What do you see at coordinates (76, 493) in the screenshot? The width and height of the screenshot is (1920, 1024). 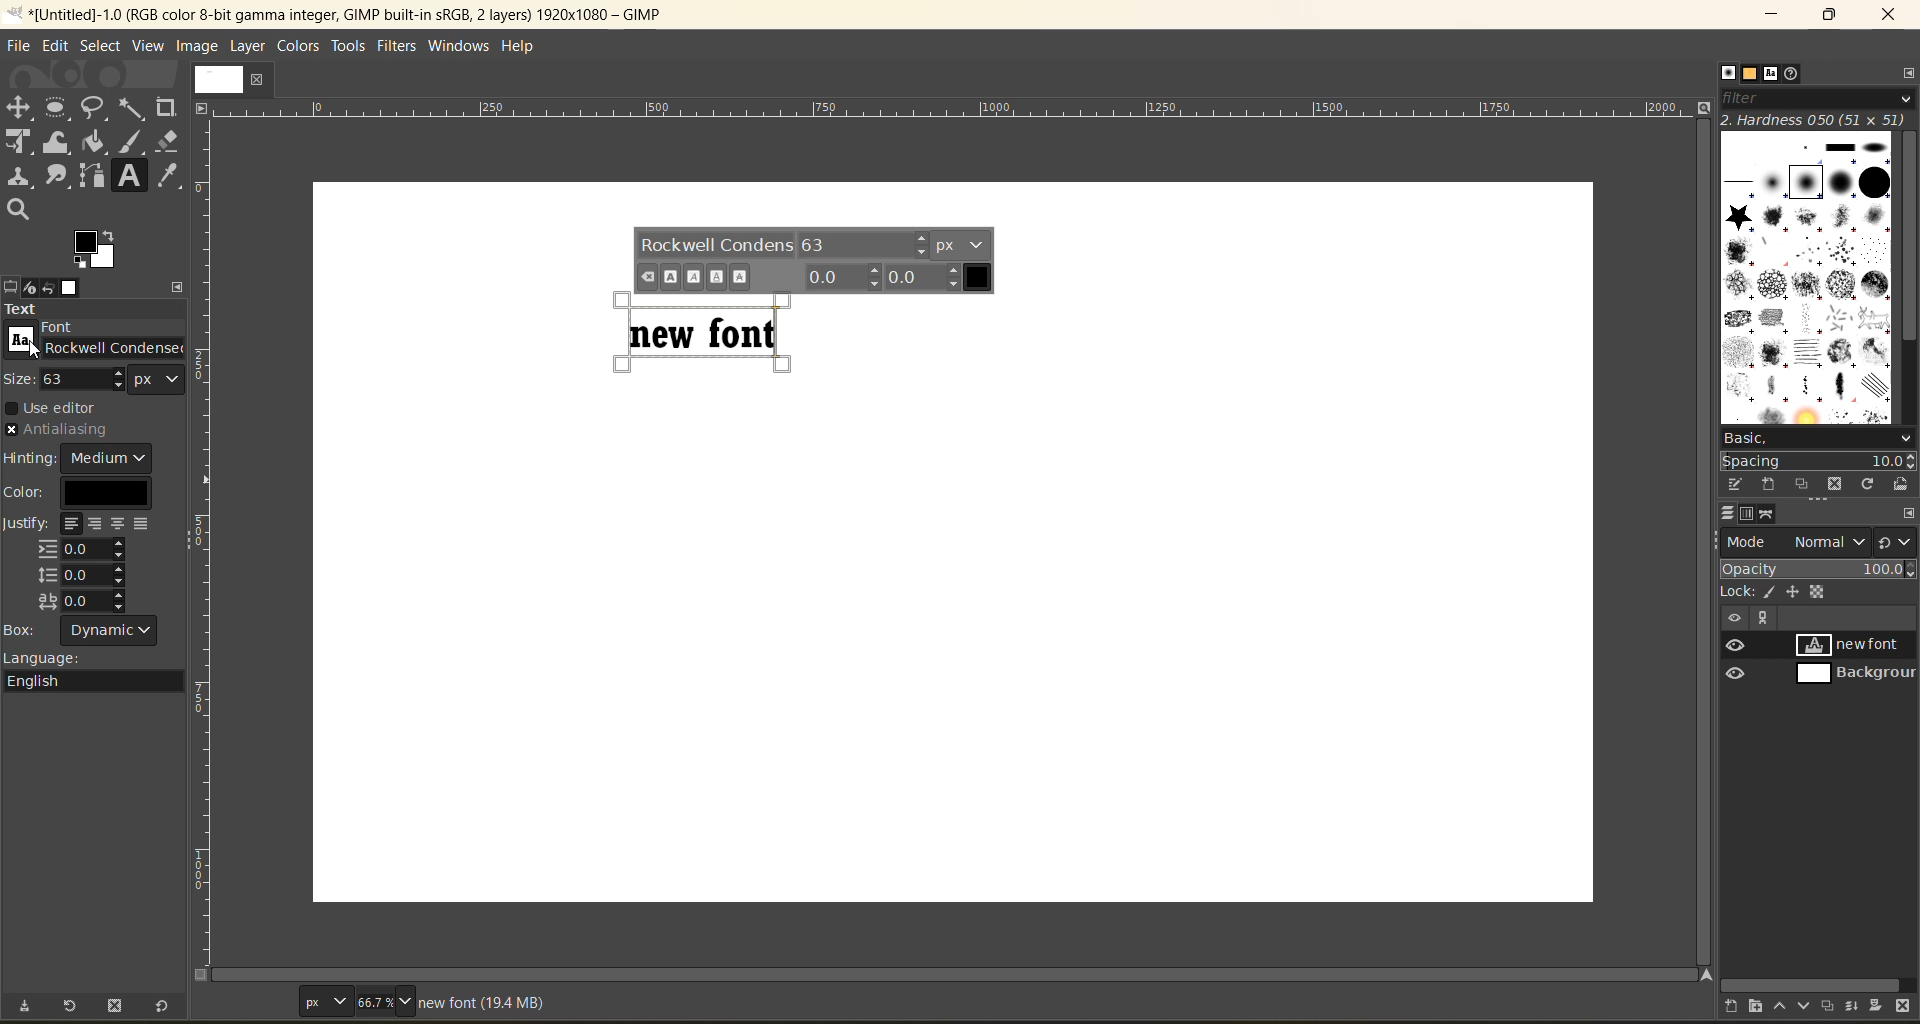 I see `color` at bounding box center [76, 493].